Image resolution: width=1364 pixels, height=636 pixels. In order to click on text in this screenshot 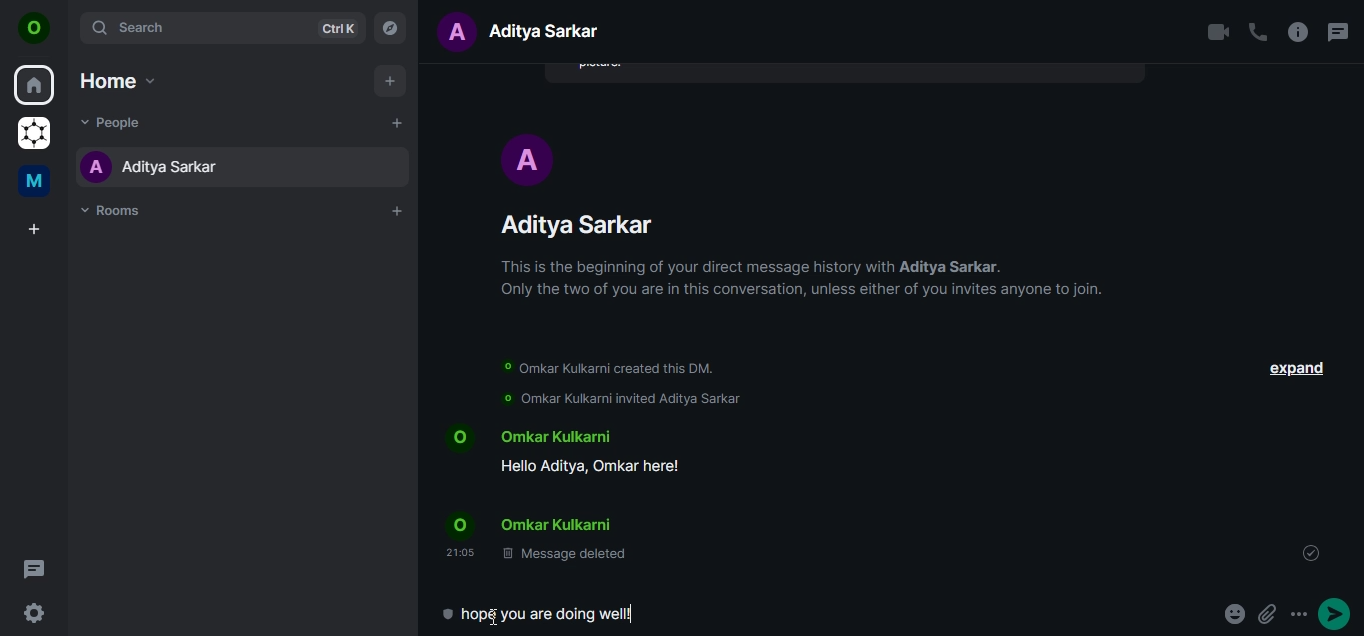, I will do `click(596, 495)`.